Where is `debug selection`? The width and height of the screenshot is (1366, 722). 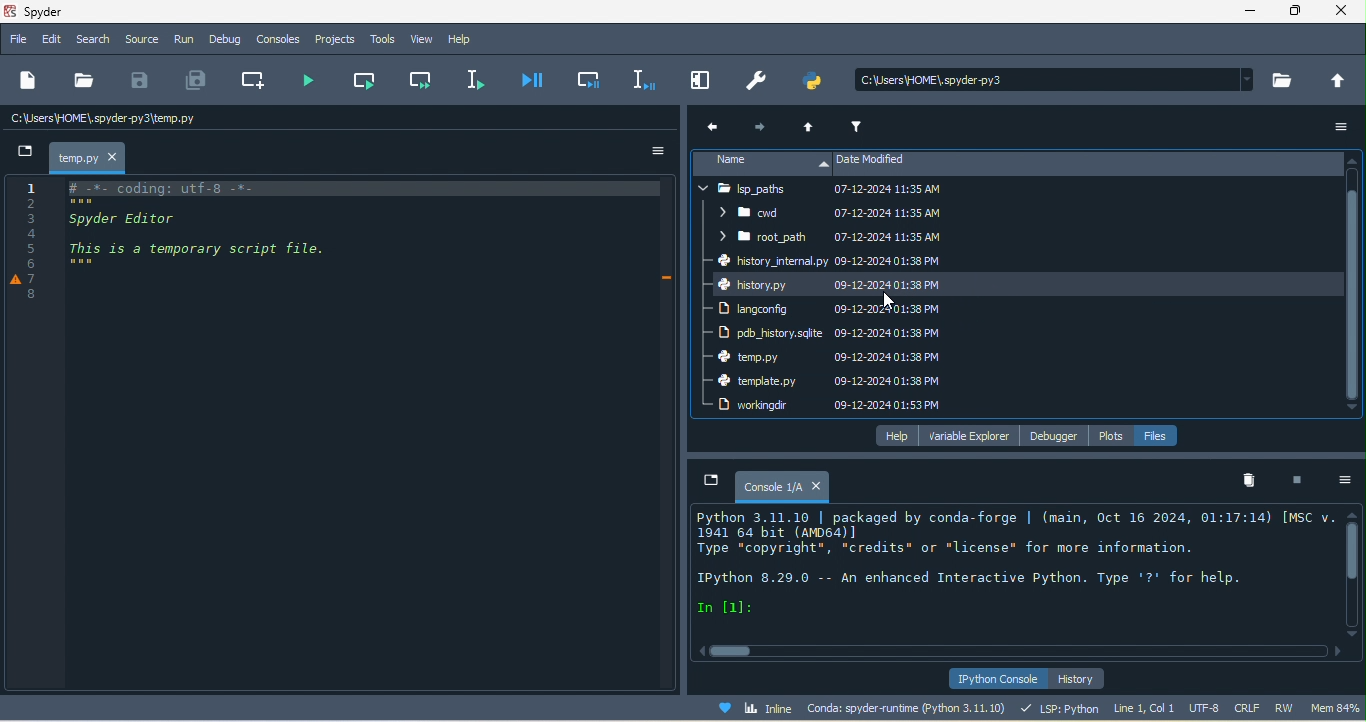
debug selection is located at coordinates (649, 77).